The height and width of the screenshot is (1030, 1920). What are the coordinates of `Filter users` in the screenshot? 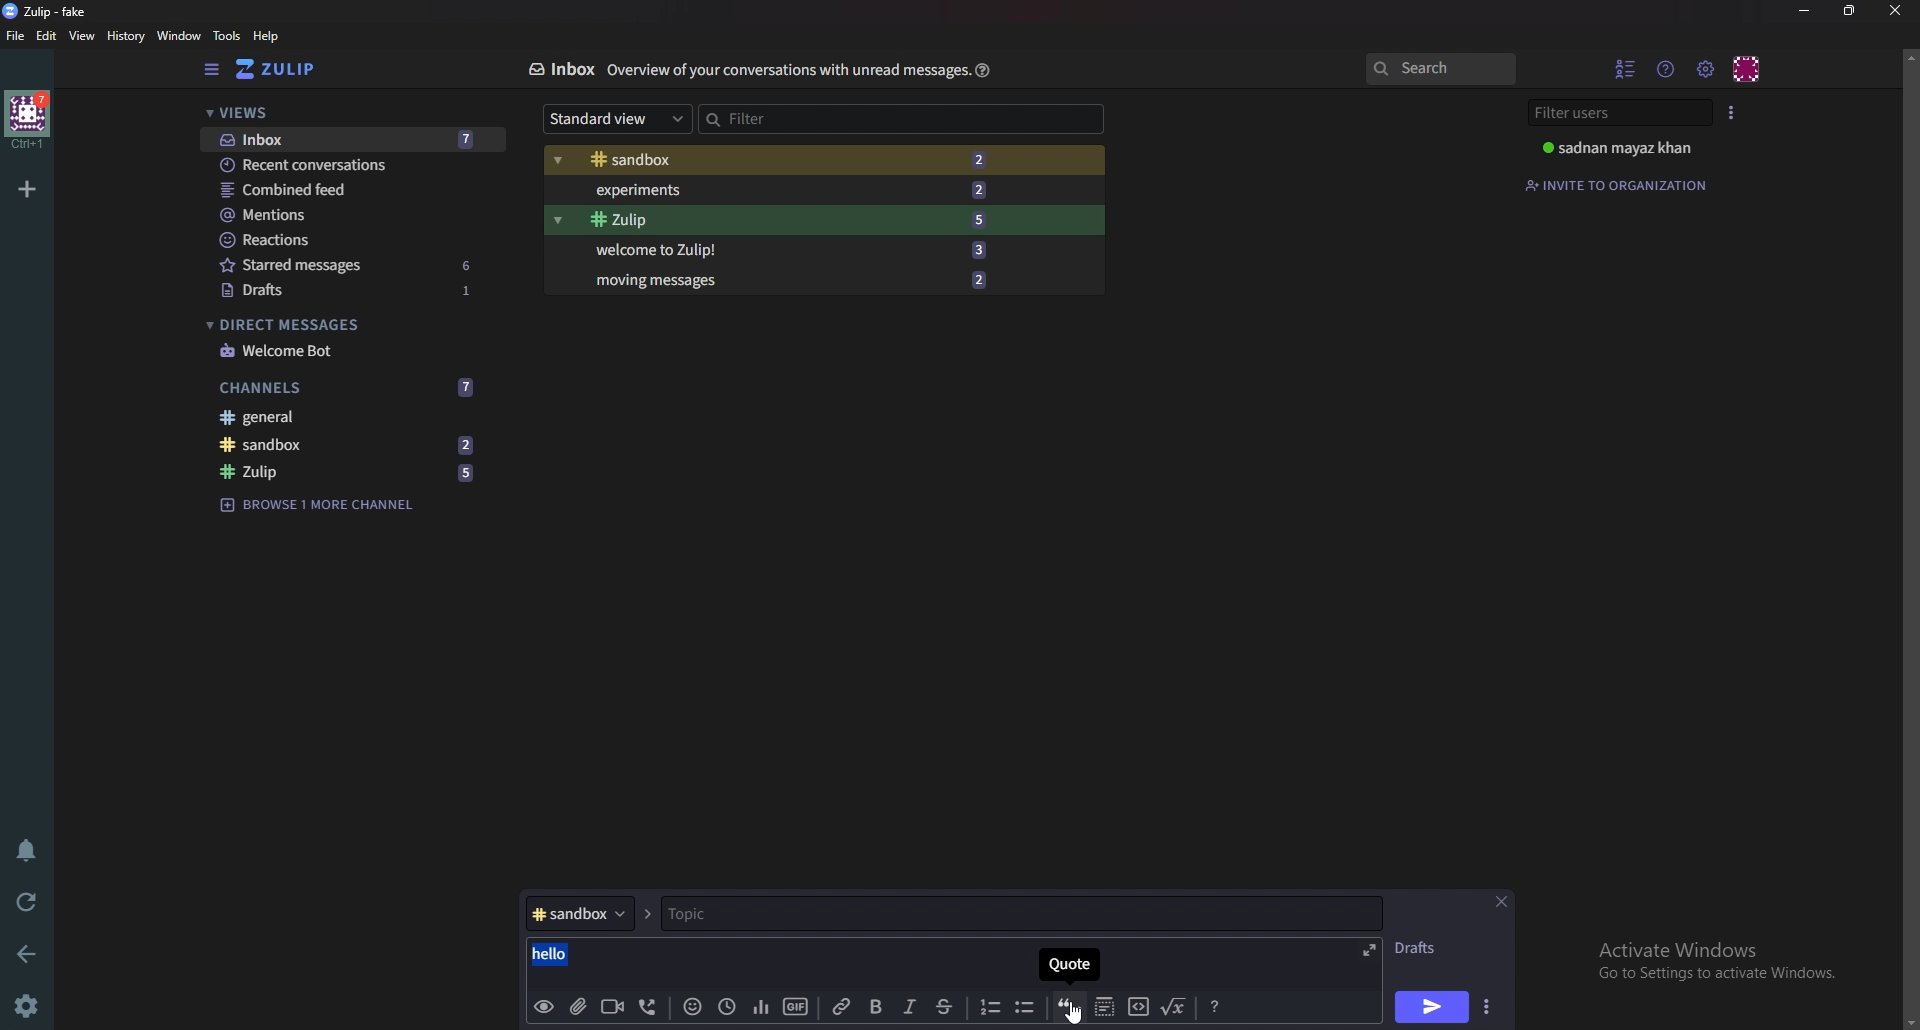 It's located at (1614, 112).